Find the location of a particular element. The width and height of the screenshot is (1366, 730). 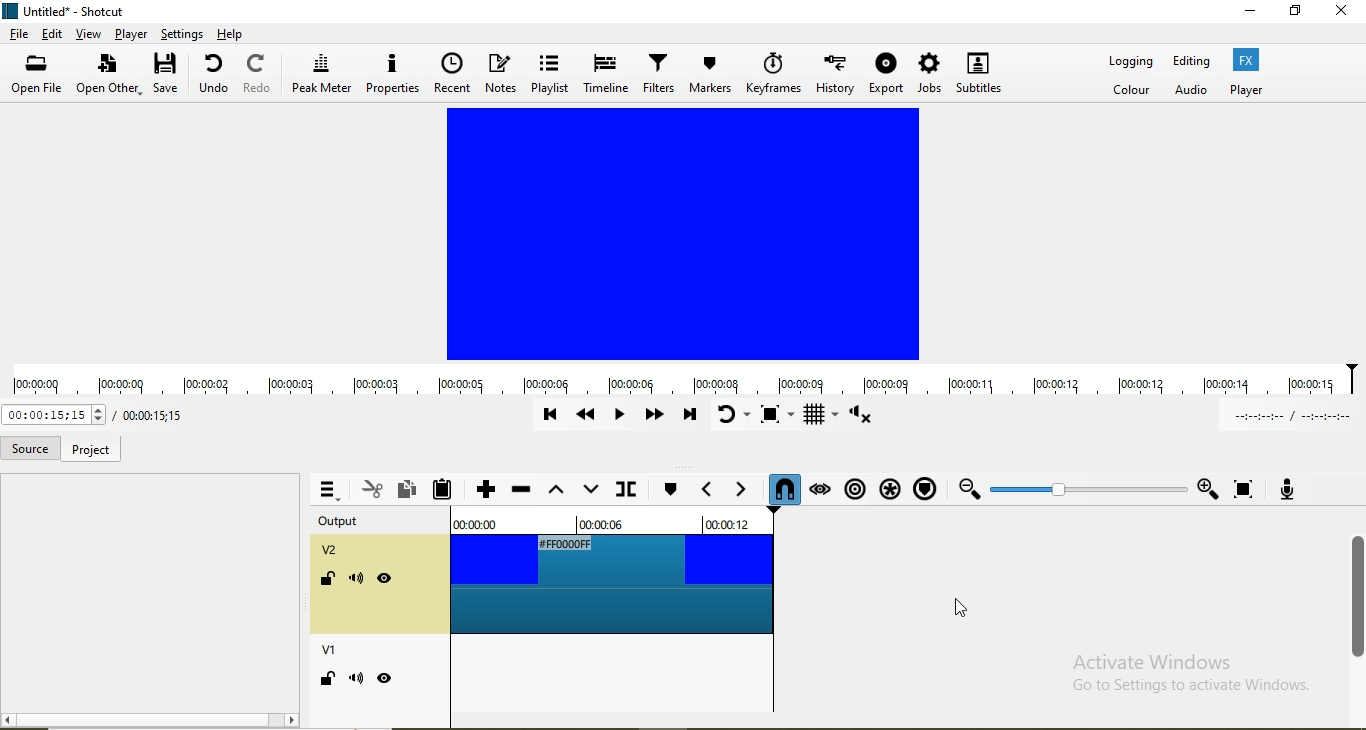

properties is located at coordinates (392, 74).